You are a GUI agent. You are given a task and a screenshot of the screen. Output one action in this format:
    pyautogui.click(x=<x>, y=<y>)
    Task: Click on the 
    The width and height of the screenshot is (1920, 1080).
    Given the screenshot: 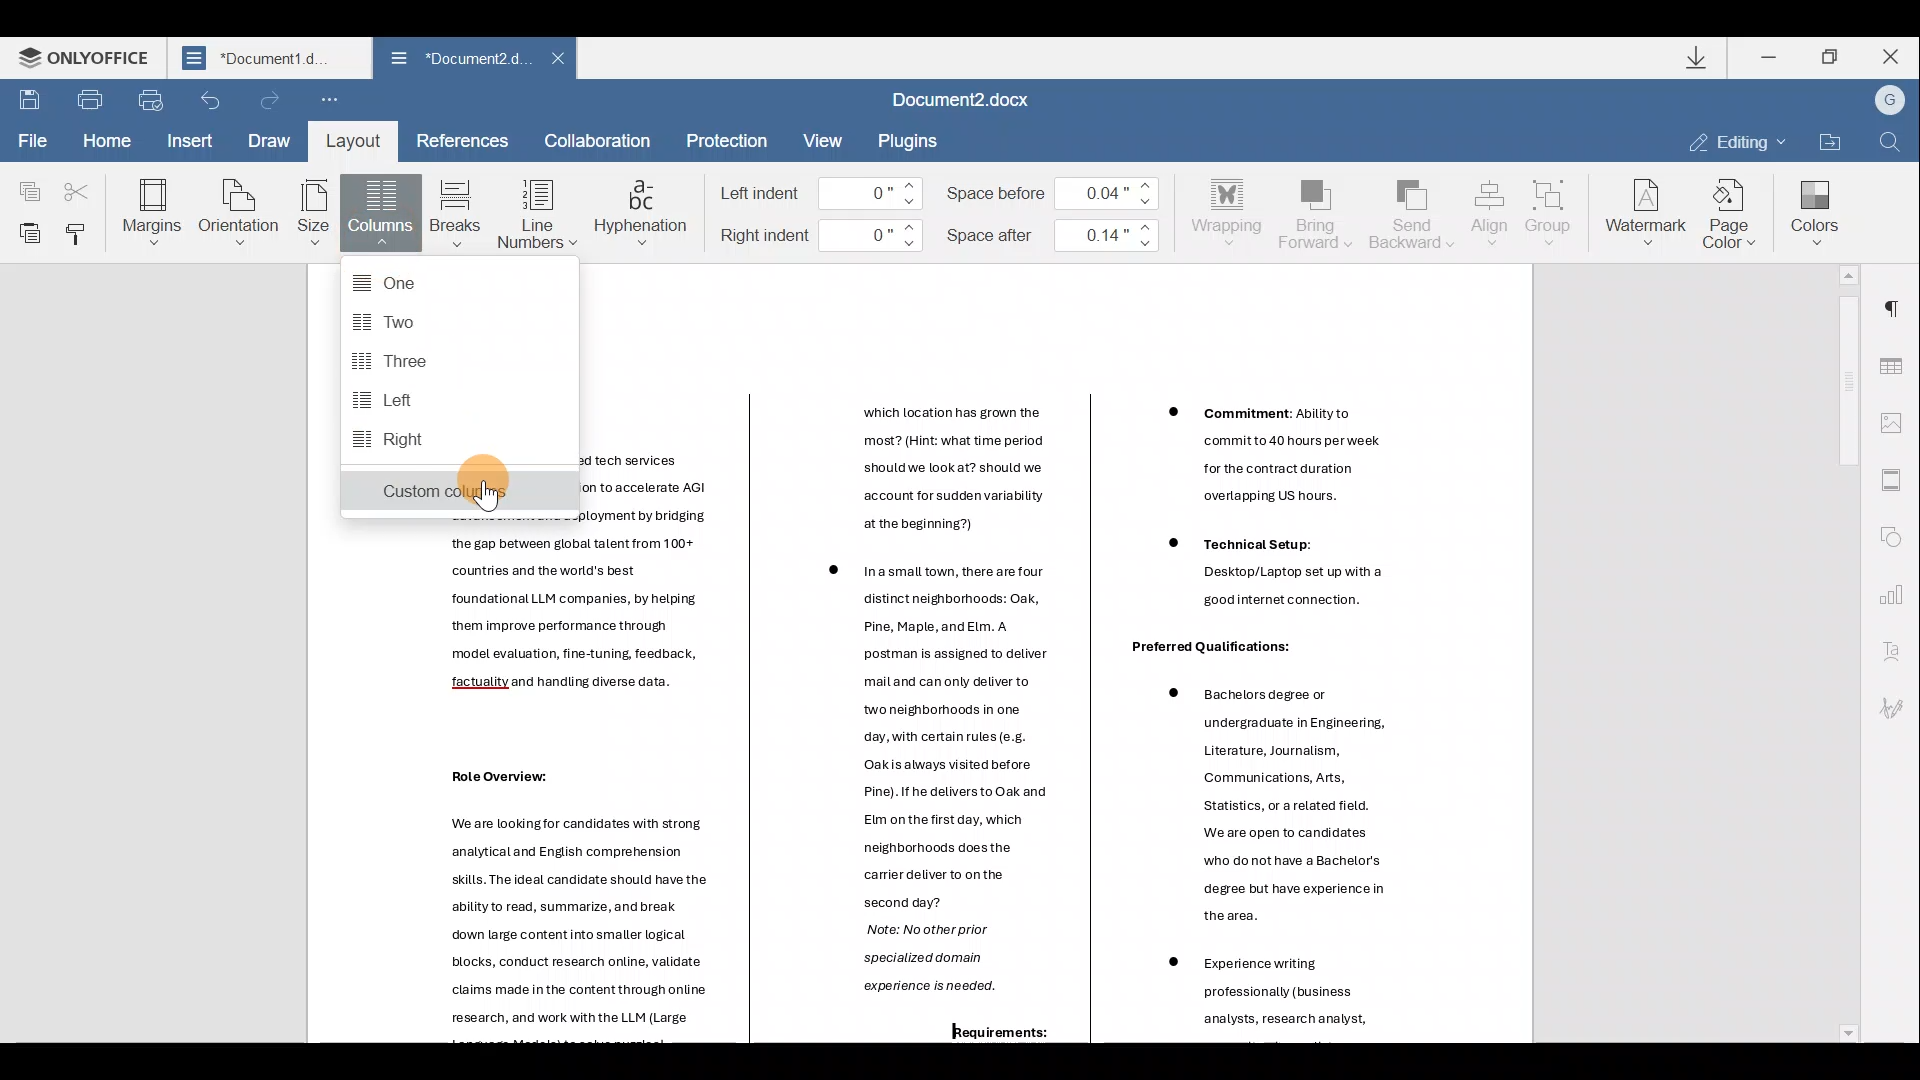 What is the action you would take?
    pyautogui.click(x=914, y=973)
    